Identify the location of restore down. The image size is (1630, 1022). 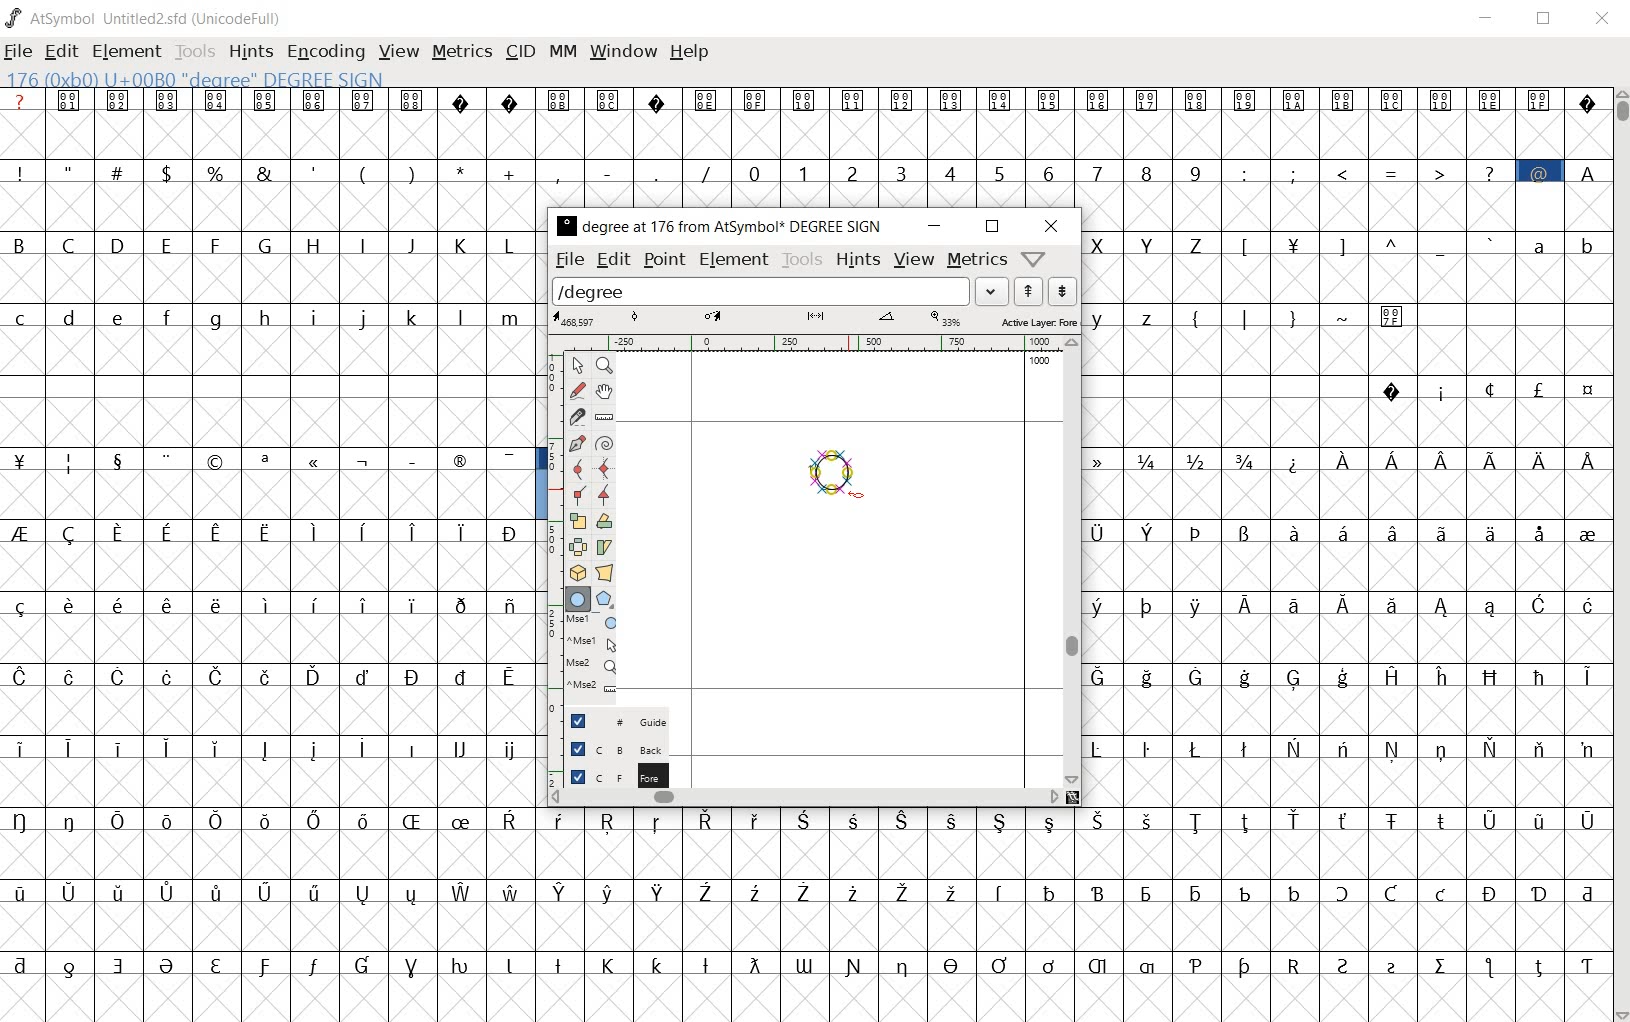
(1547, 19).